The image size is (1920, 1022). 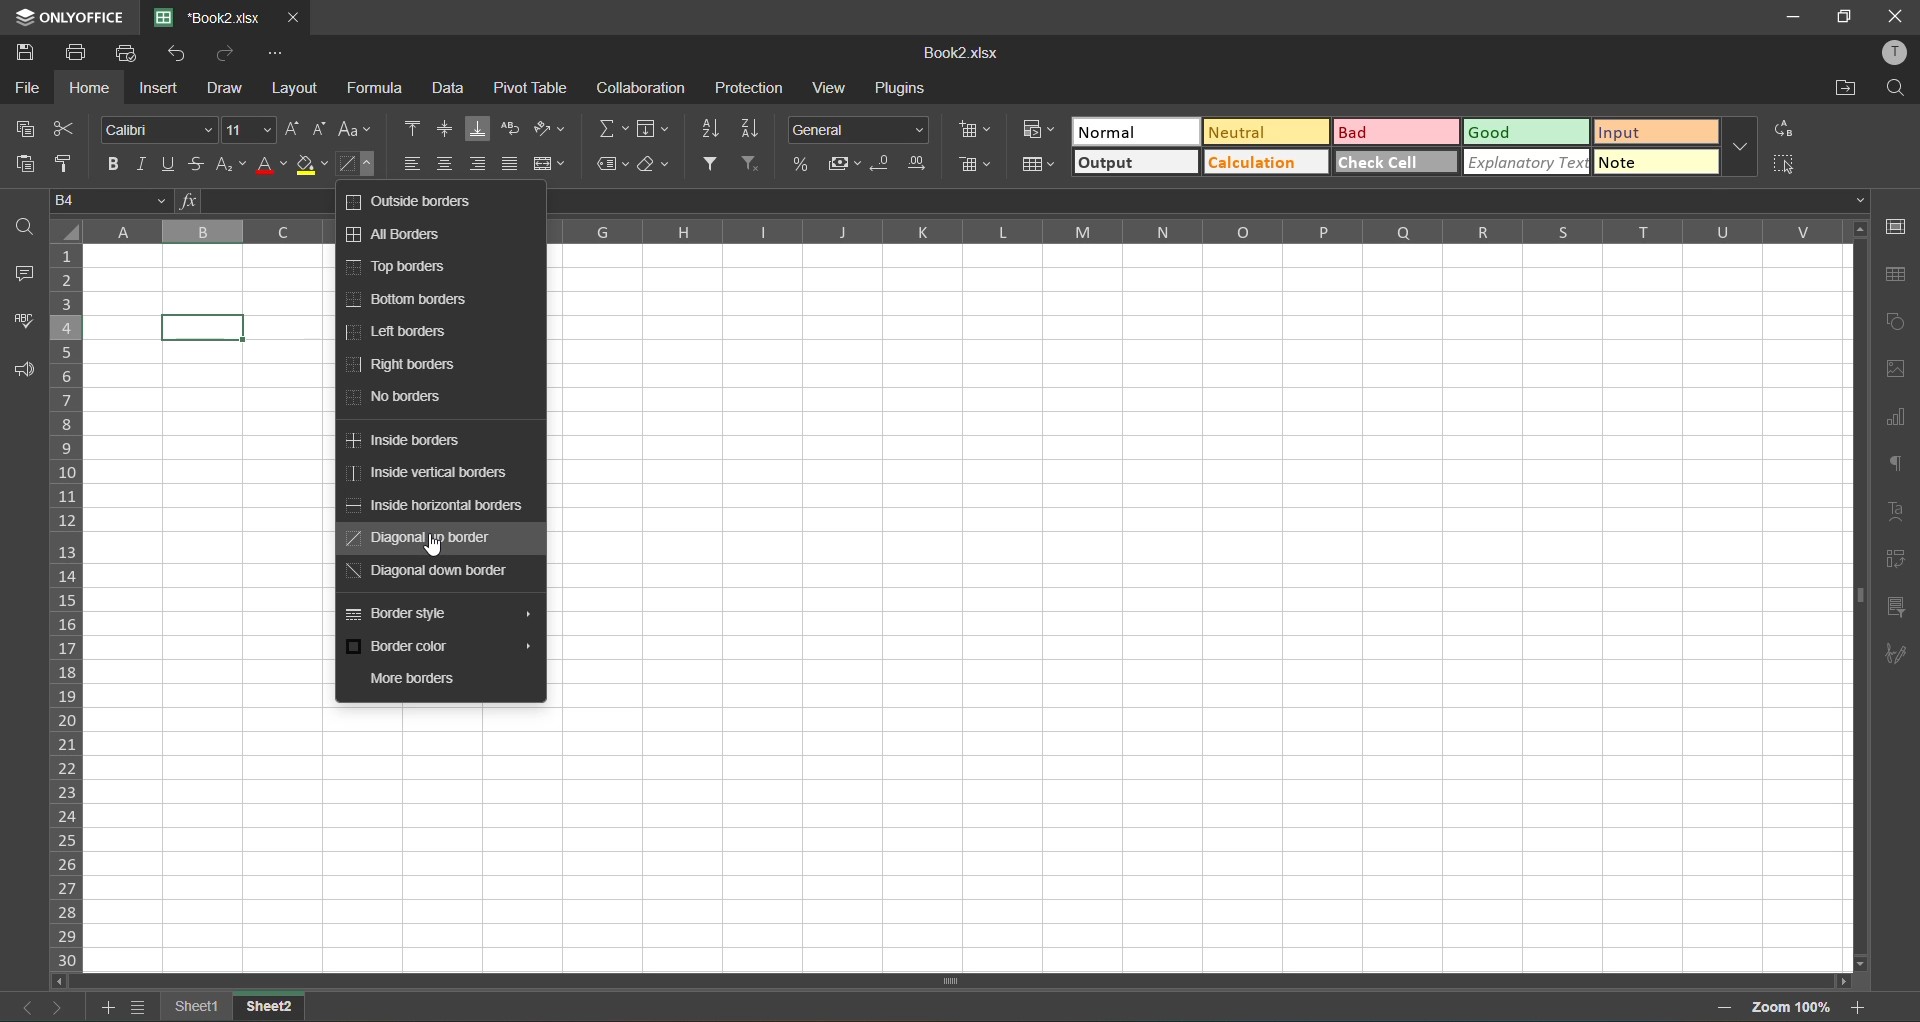 I want to click on MINIMISE, so click(x=1790, y=19).